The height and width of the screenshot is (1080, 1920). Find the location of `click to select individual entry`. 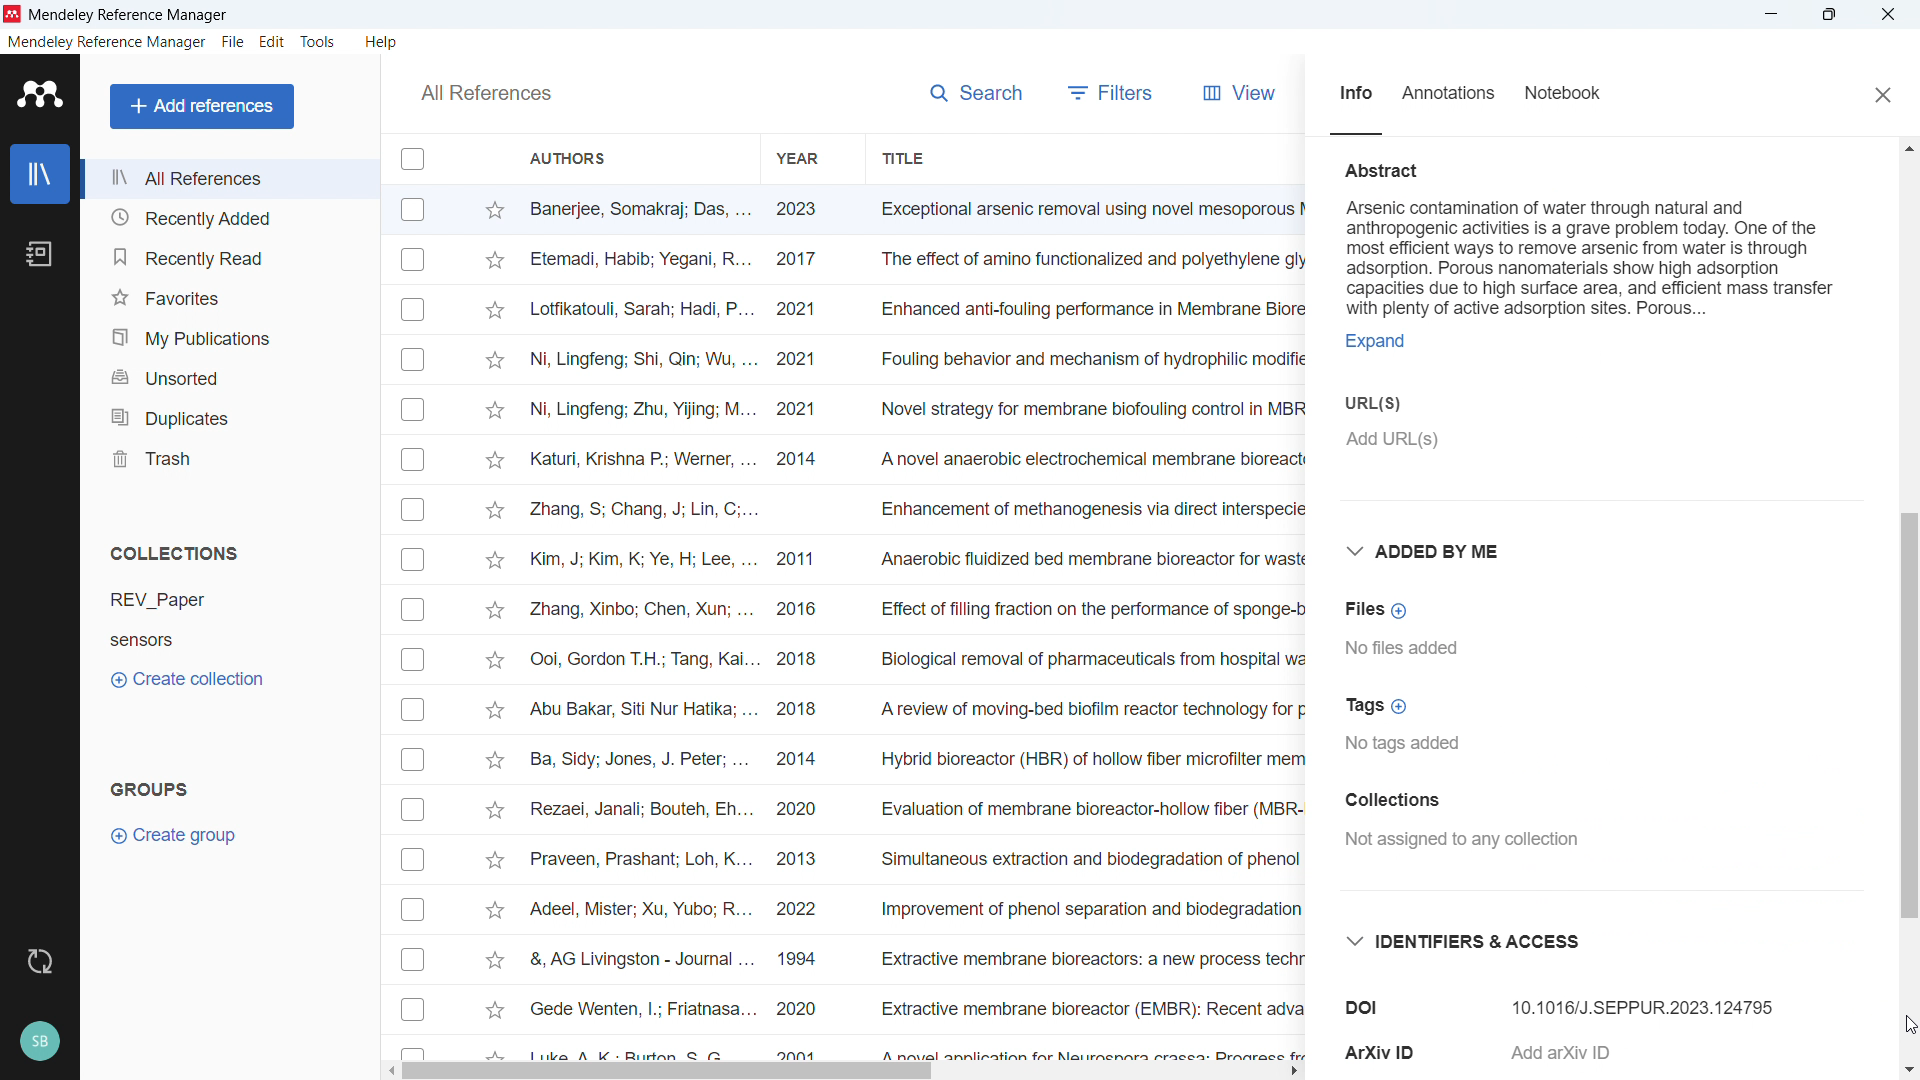

click to select individual entry is located at coordinates (412, 863).